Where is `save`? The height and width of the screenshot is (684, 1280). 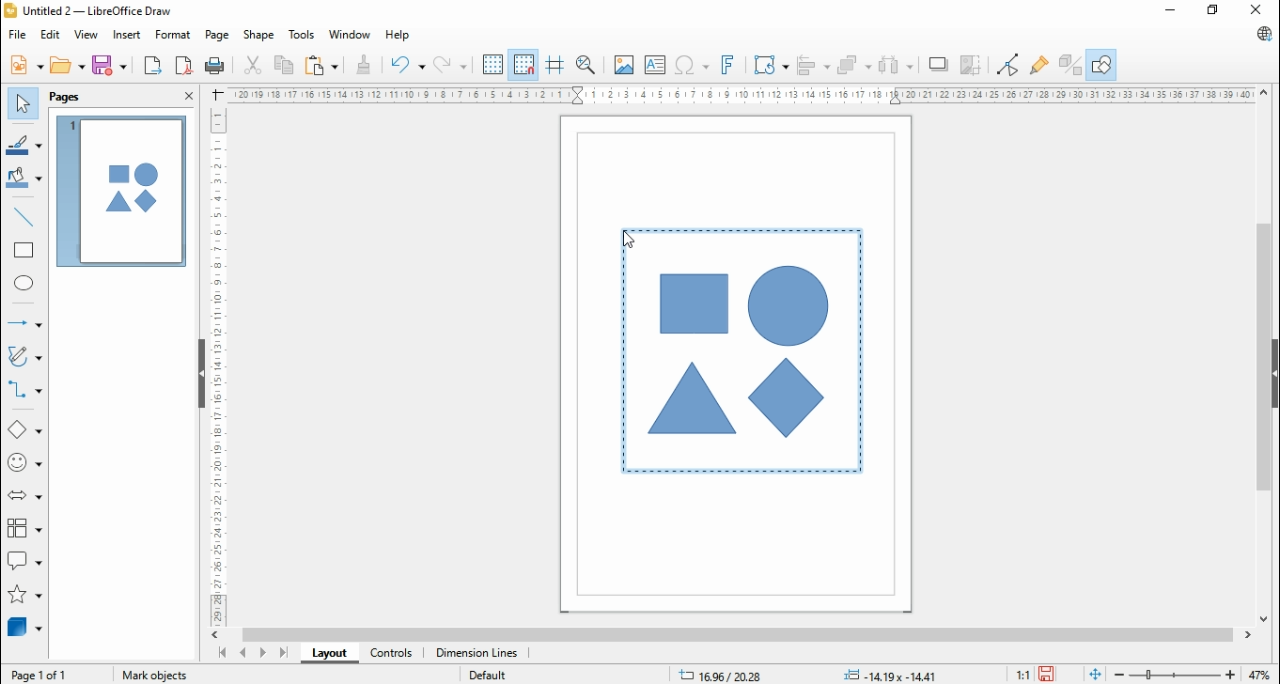
save is located at coordinates (110, 65).